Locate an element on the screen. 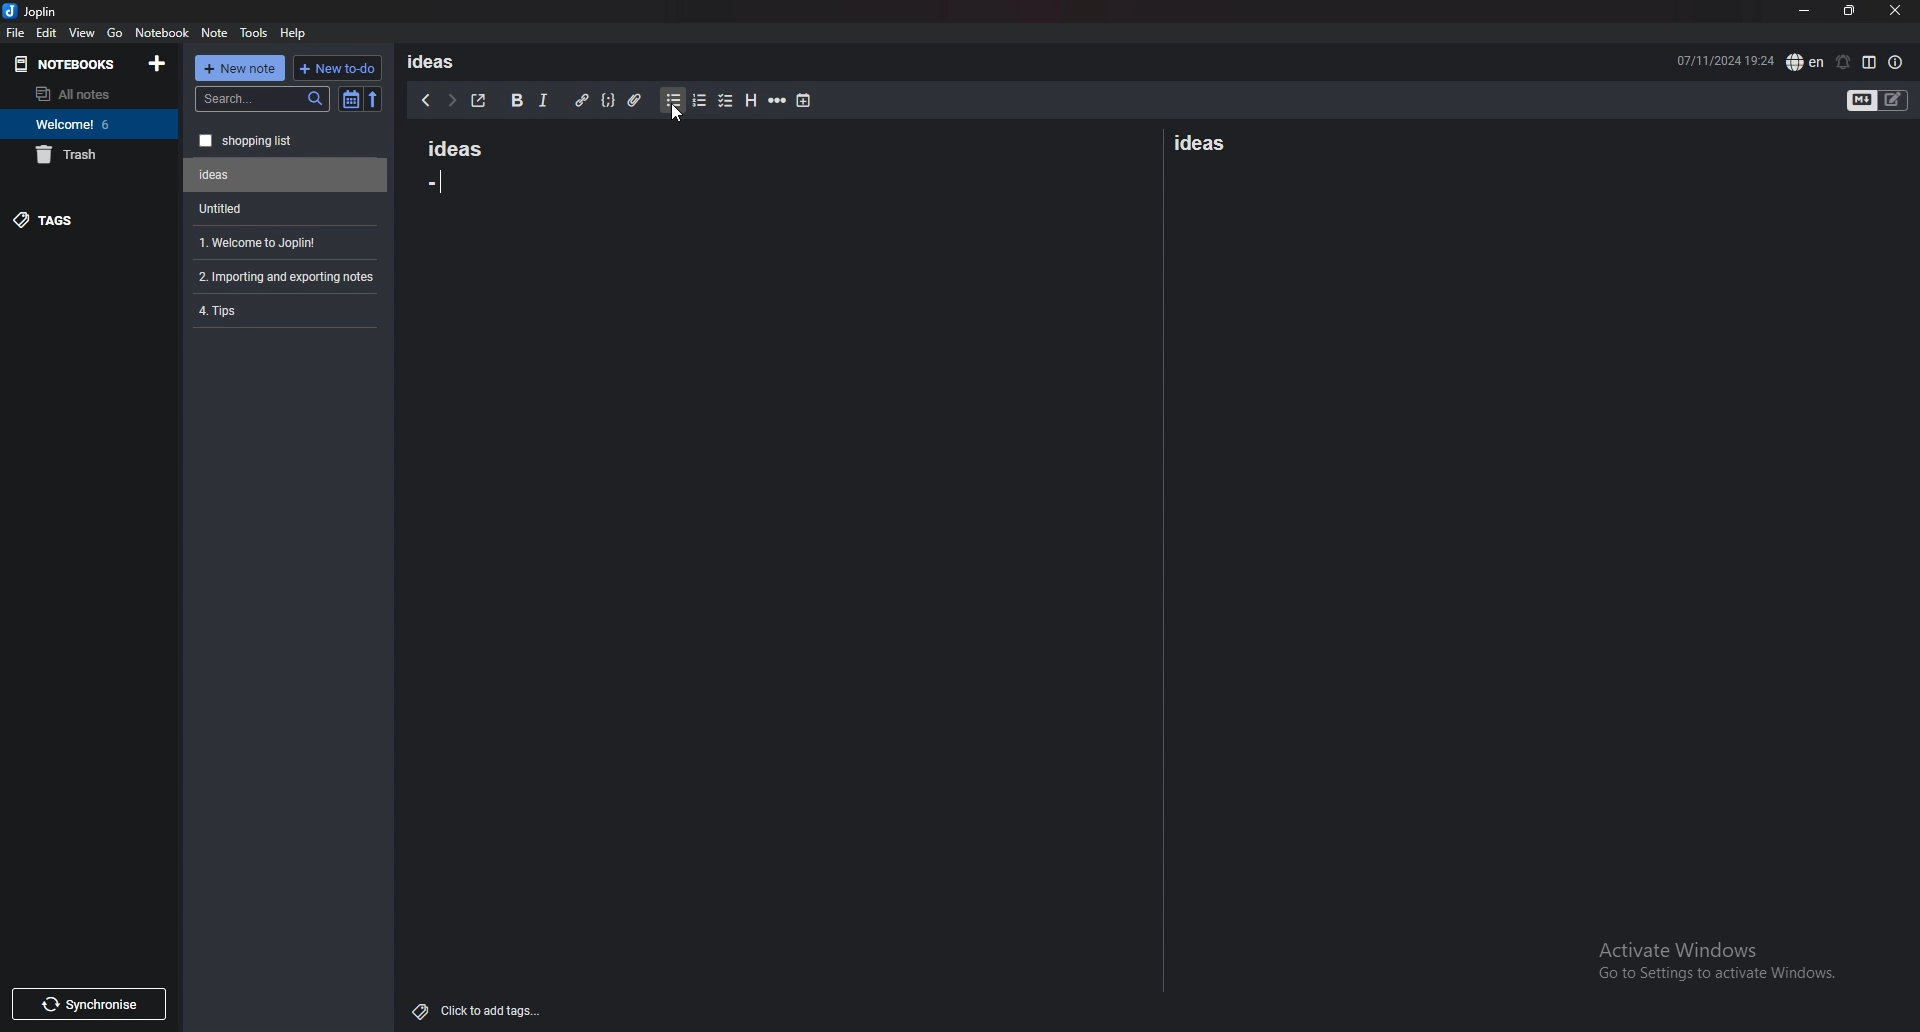  minimize is located at coordinates (1804, 11).